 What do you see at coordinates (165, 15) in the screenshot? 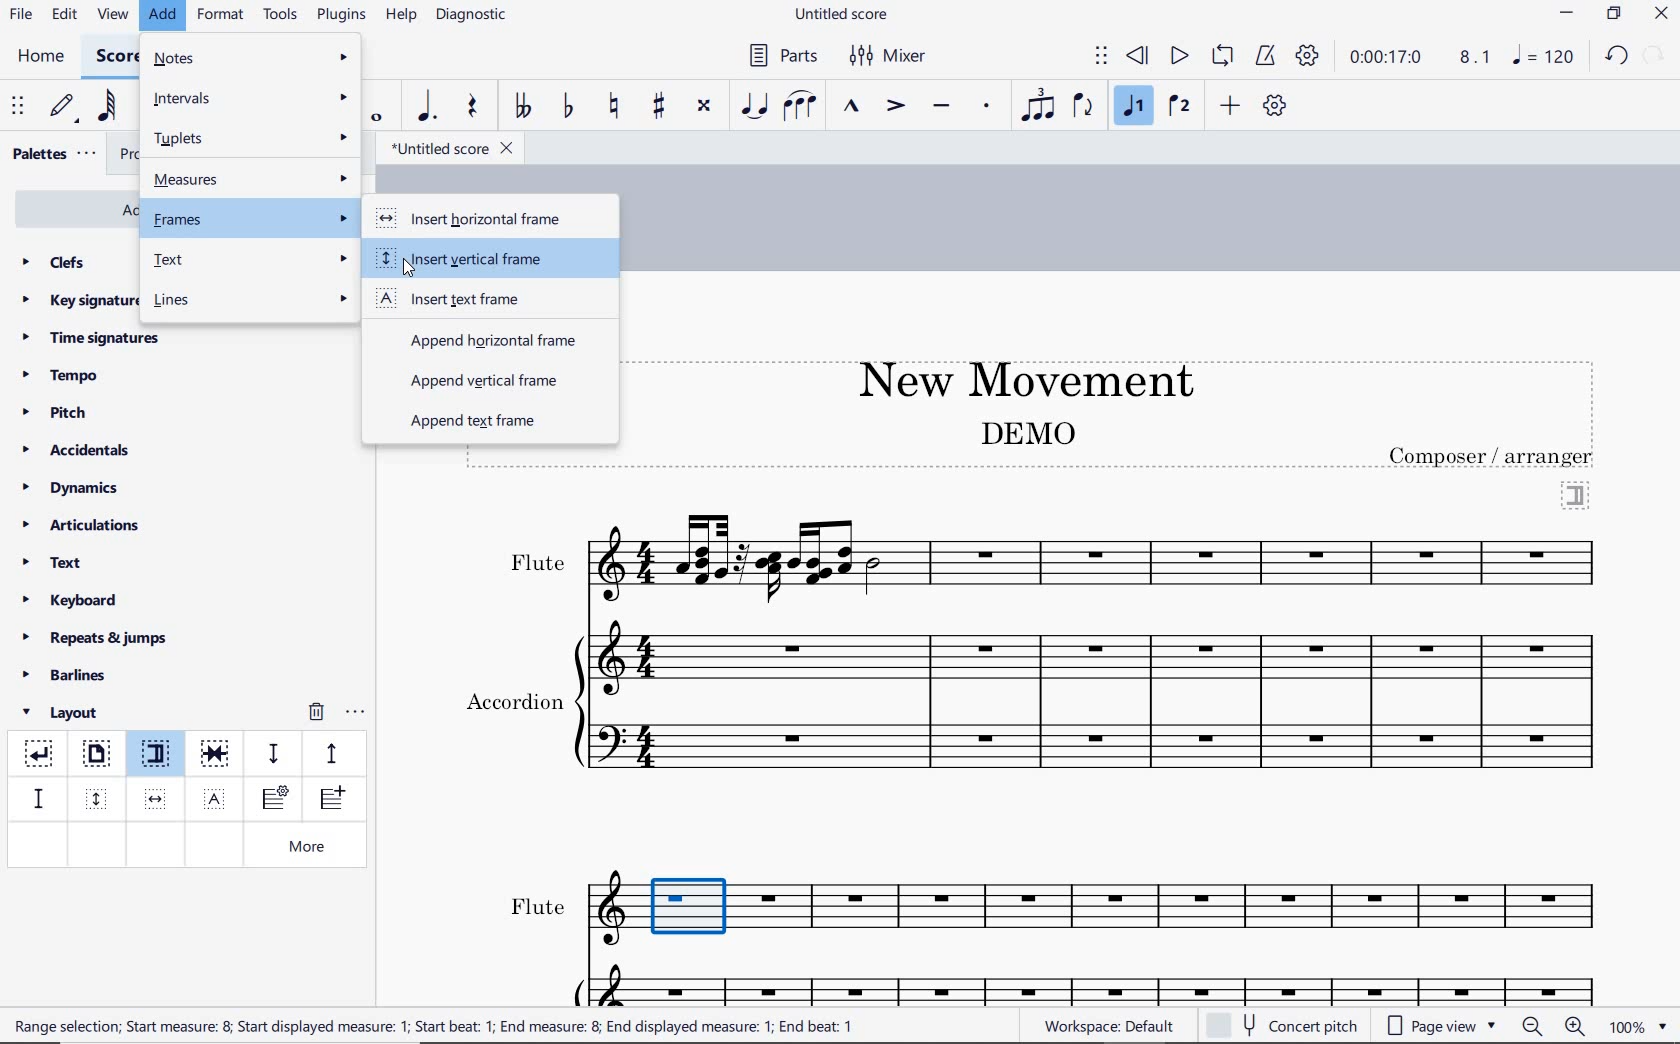
I see `add ` at bounding box center [165, 15].